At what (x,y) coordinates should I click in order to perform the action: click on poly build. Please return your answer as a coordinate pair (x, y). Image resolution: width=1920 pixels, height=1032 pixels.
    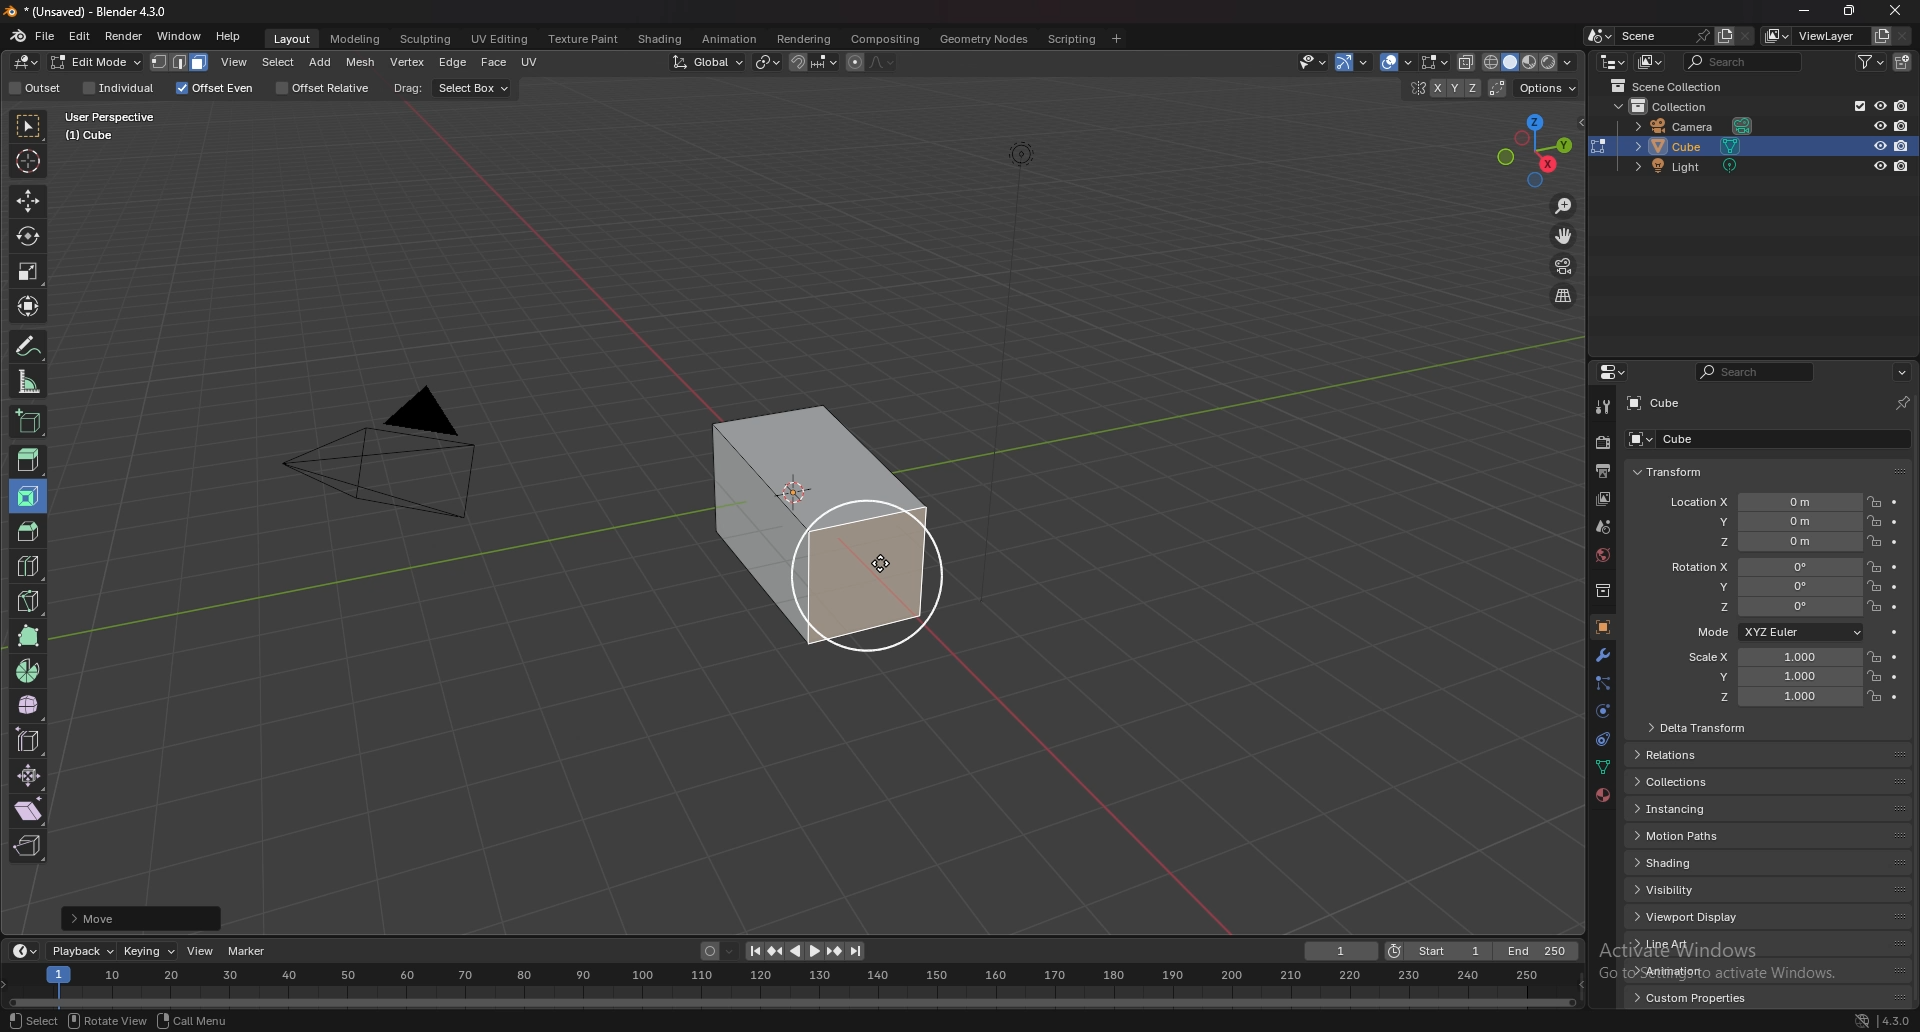
    Looking at the image, I should click on (31, 636).